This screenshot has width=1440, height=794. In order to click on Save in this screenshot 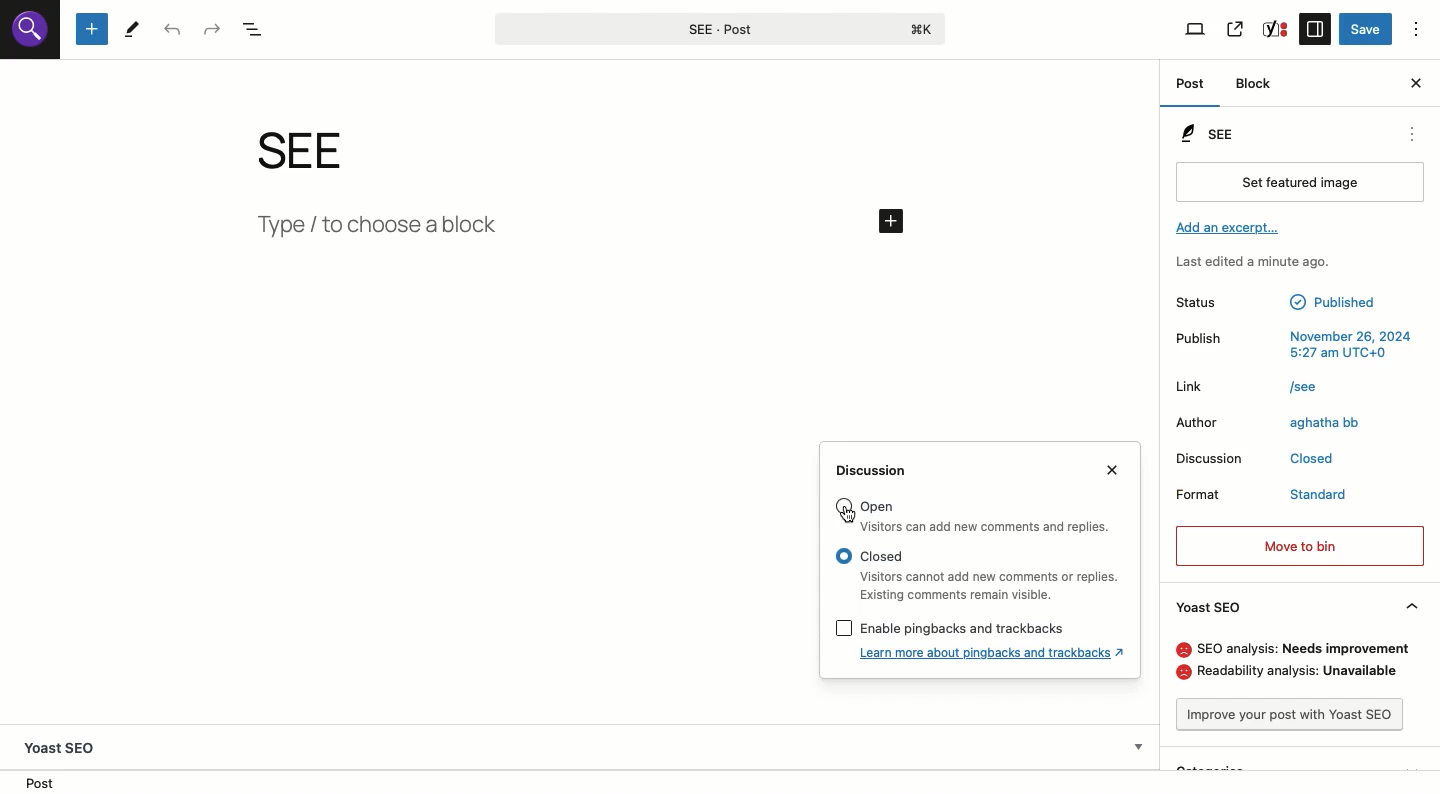, I will do `click(1367, 30)`.